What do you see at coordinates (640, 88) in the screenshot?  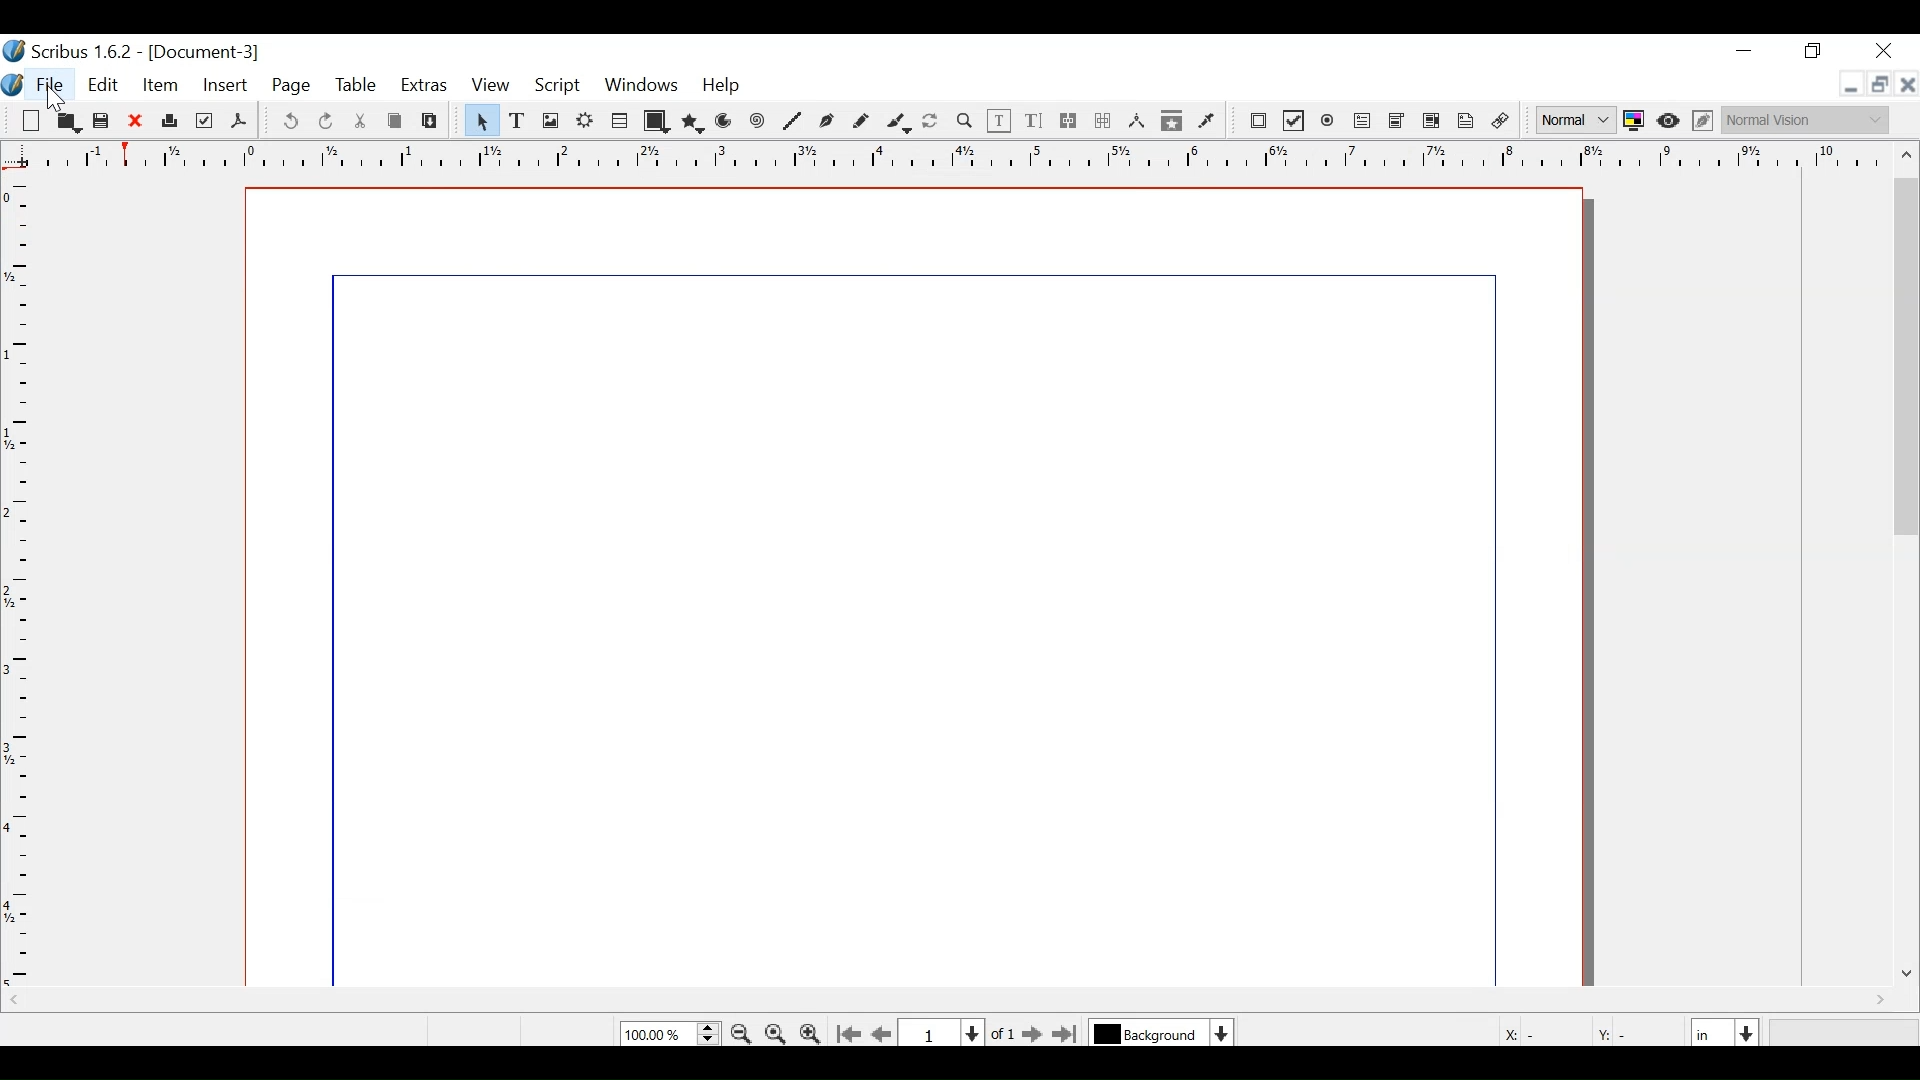 I see `Windows` at bounding box center [640, 88].